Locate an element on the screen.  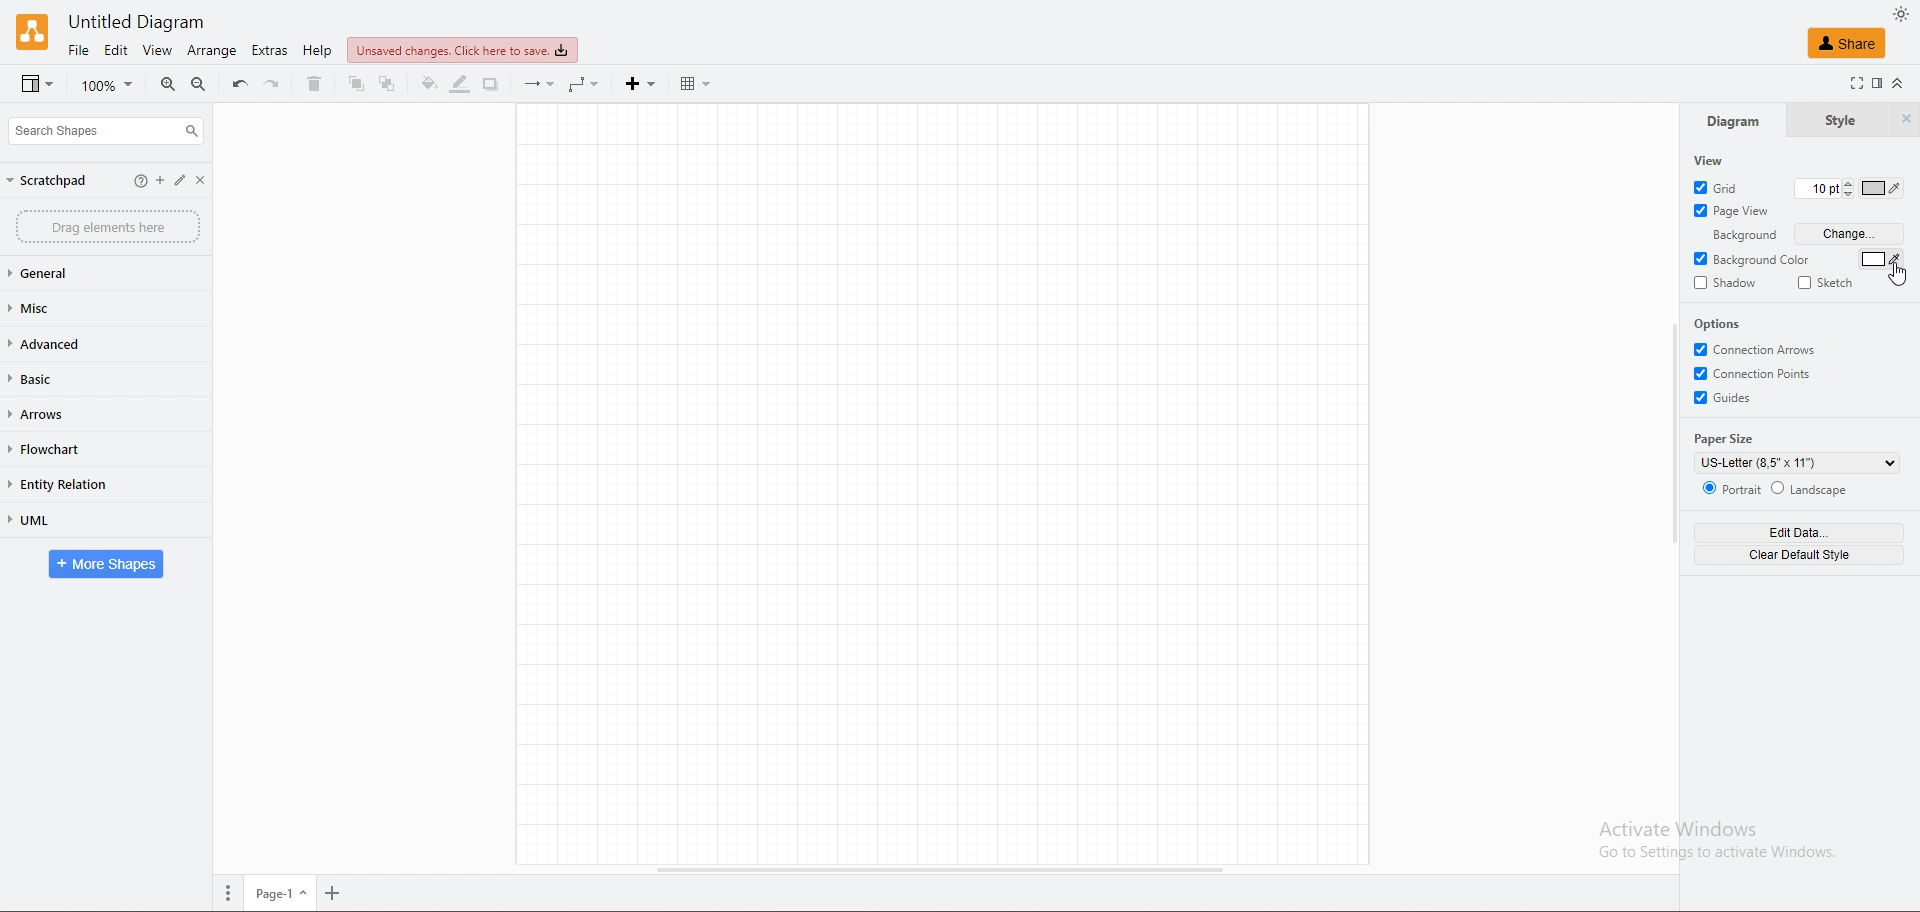
background color is located at coordinates (1754, 259).